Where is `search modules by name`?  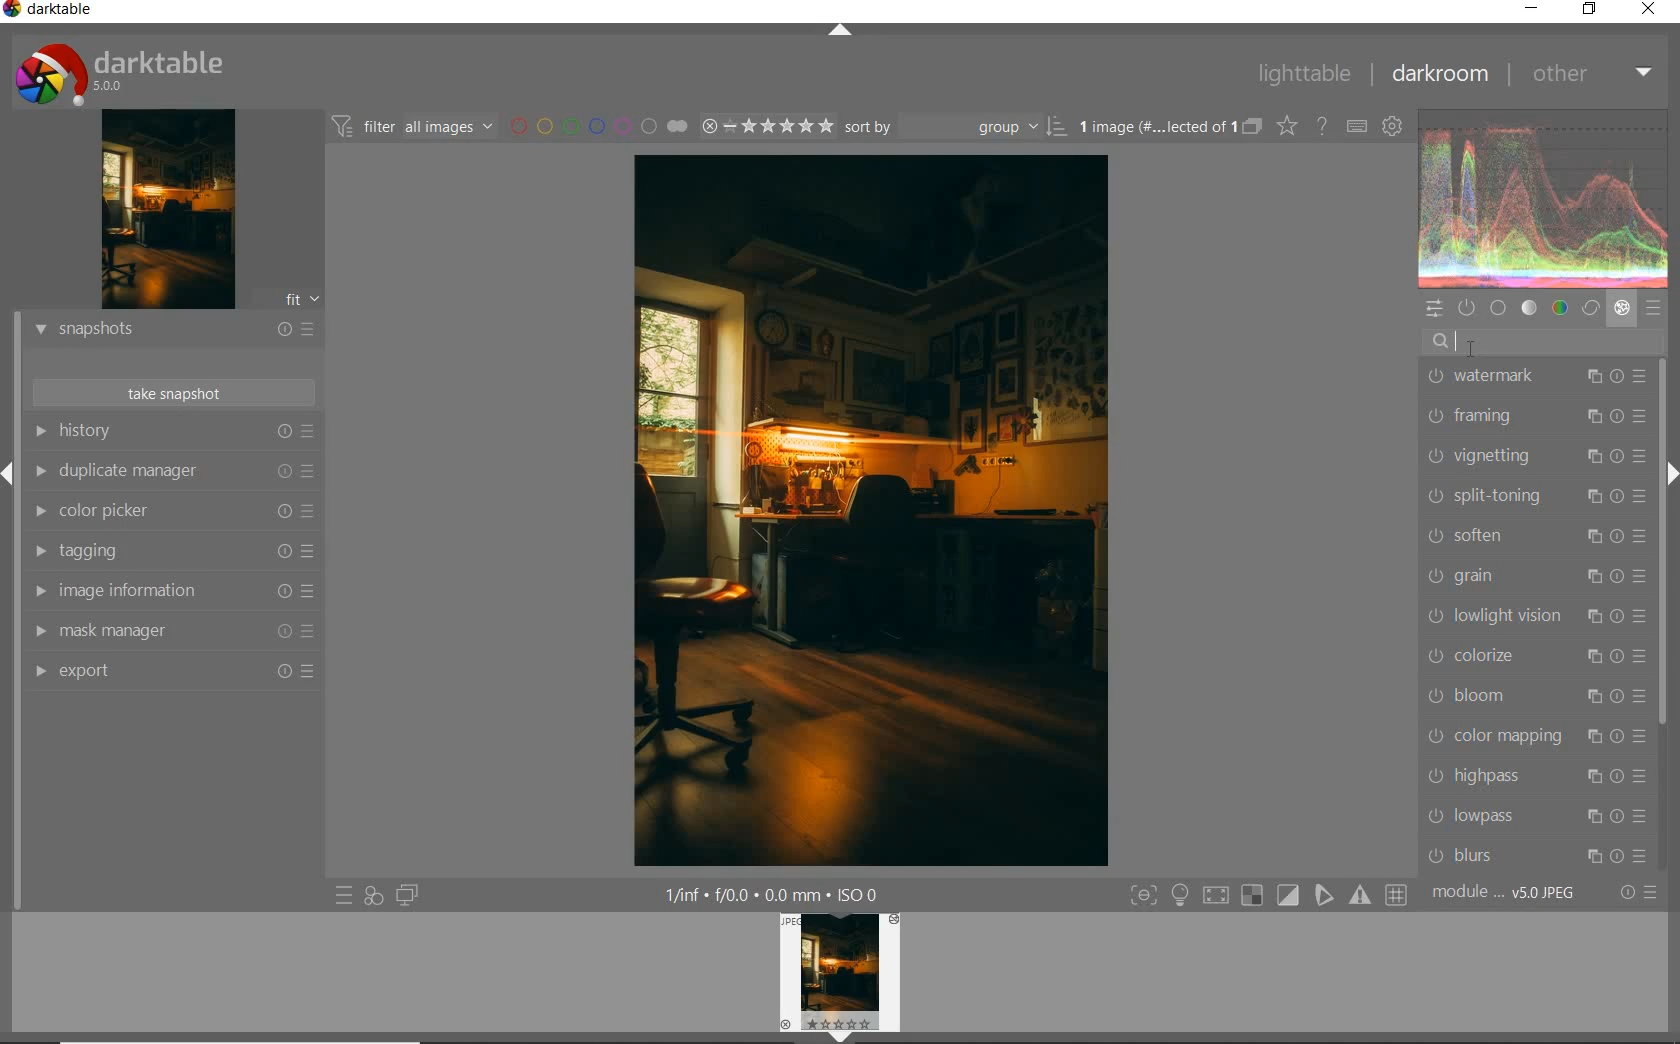
search modules by name is located at coordinates (1543, 342).